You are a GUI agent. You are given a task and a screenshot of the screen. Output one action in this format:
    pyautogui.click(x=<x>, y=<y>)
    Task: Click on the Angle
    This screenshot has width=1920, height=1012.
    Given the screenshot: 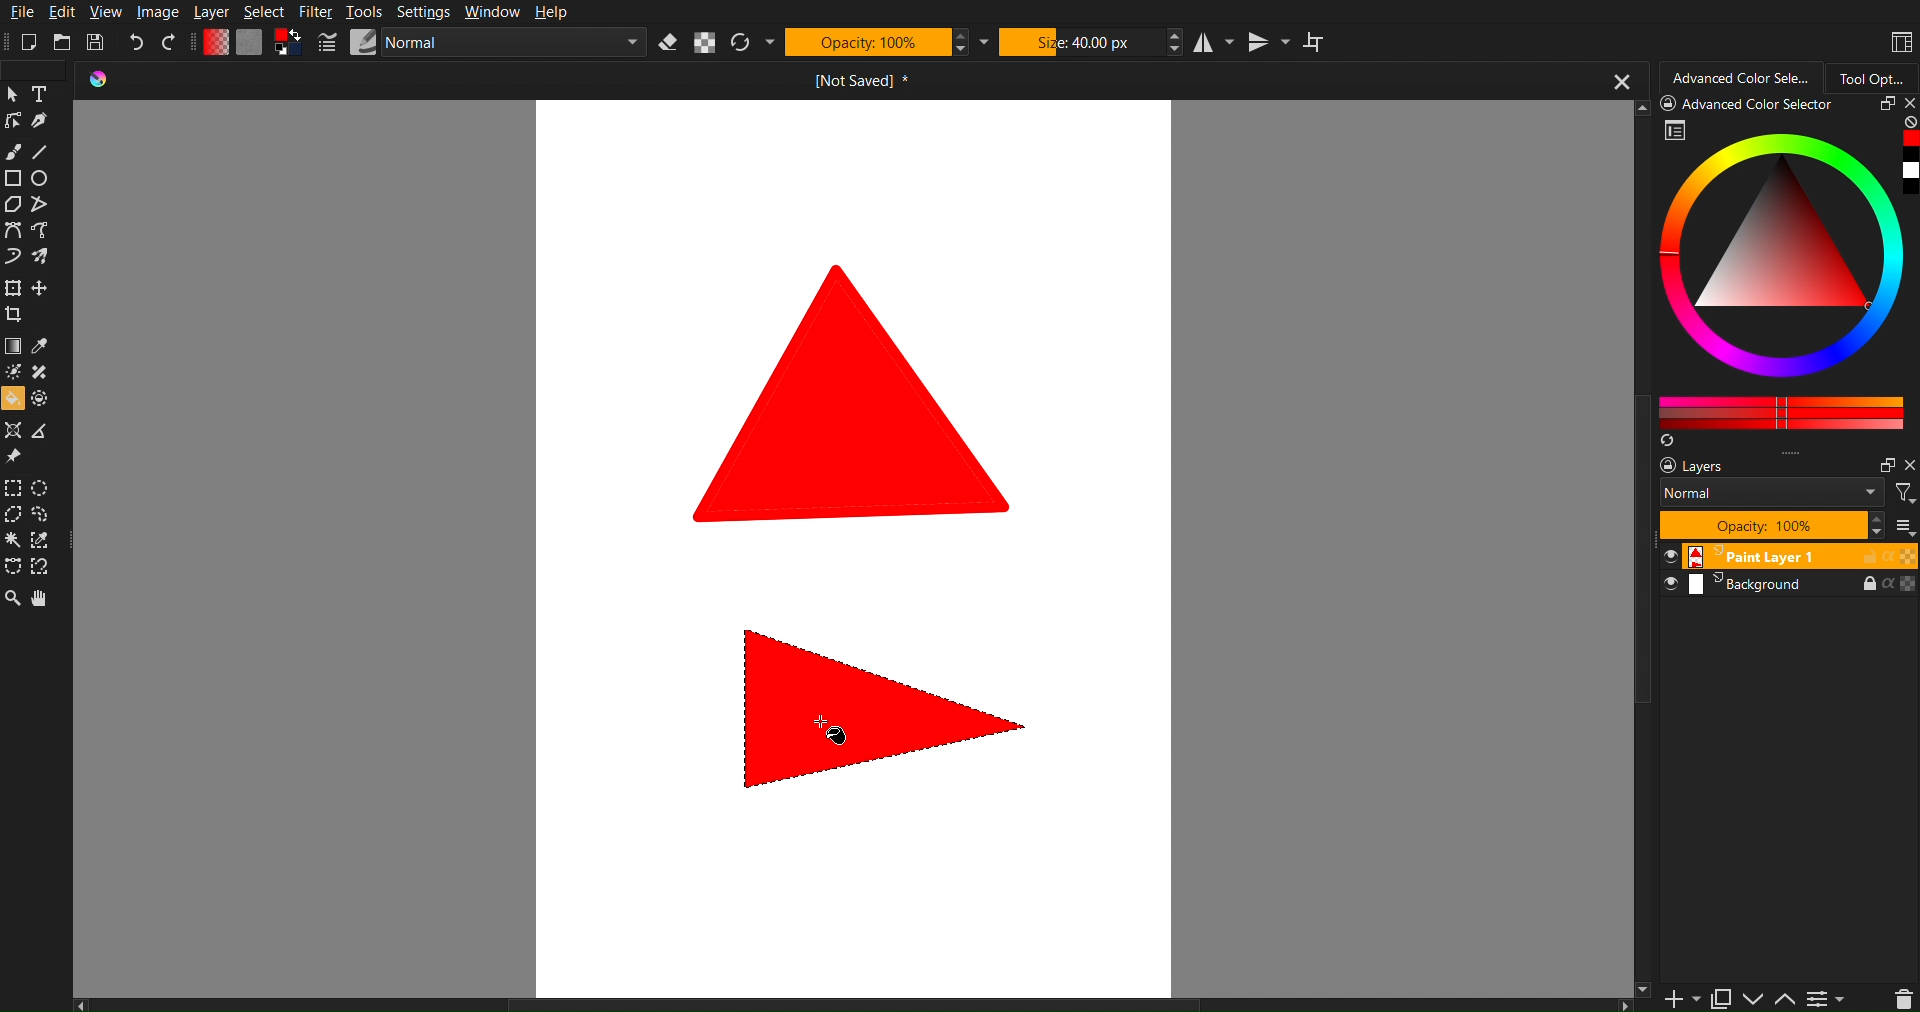 What is the action you would take?
    pyautogui.click(x=40, y=434)
    